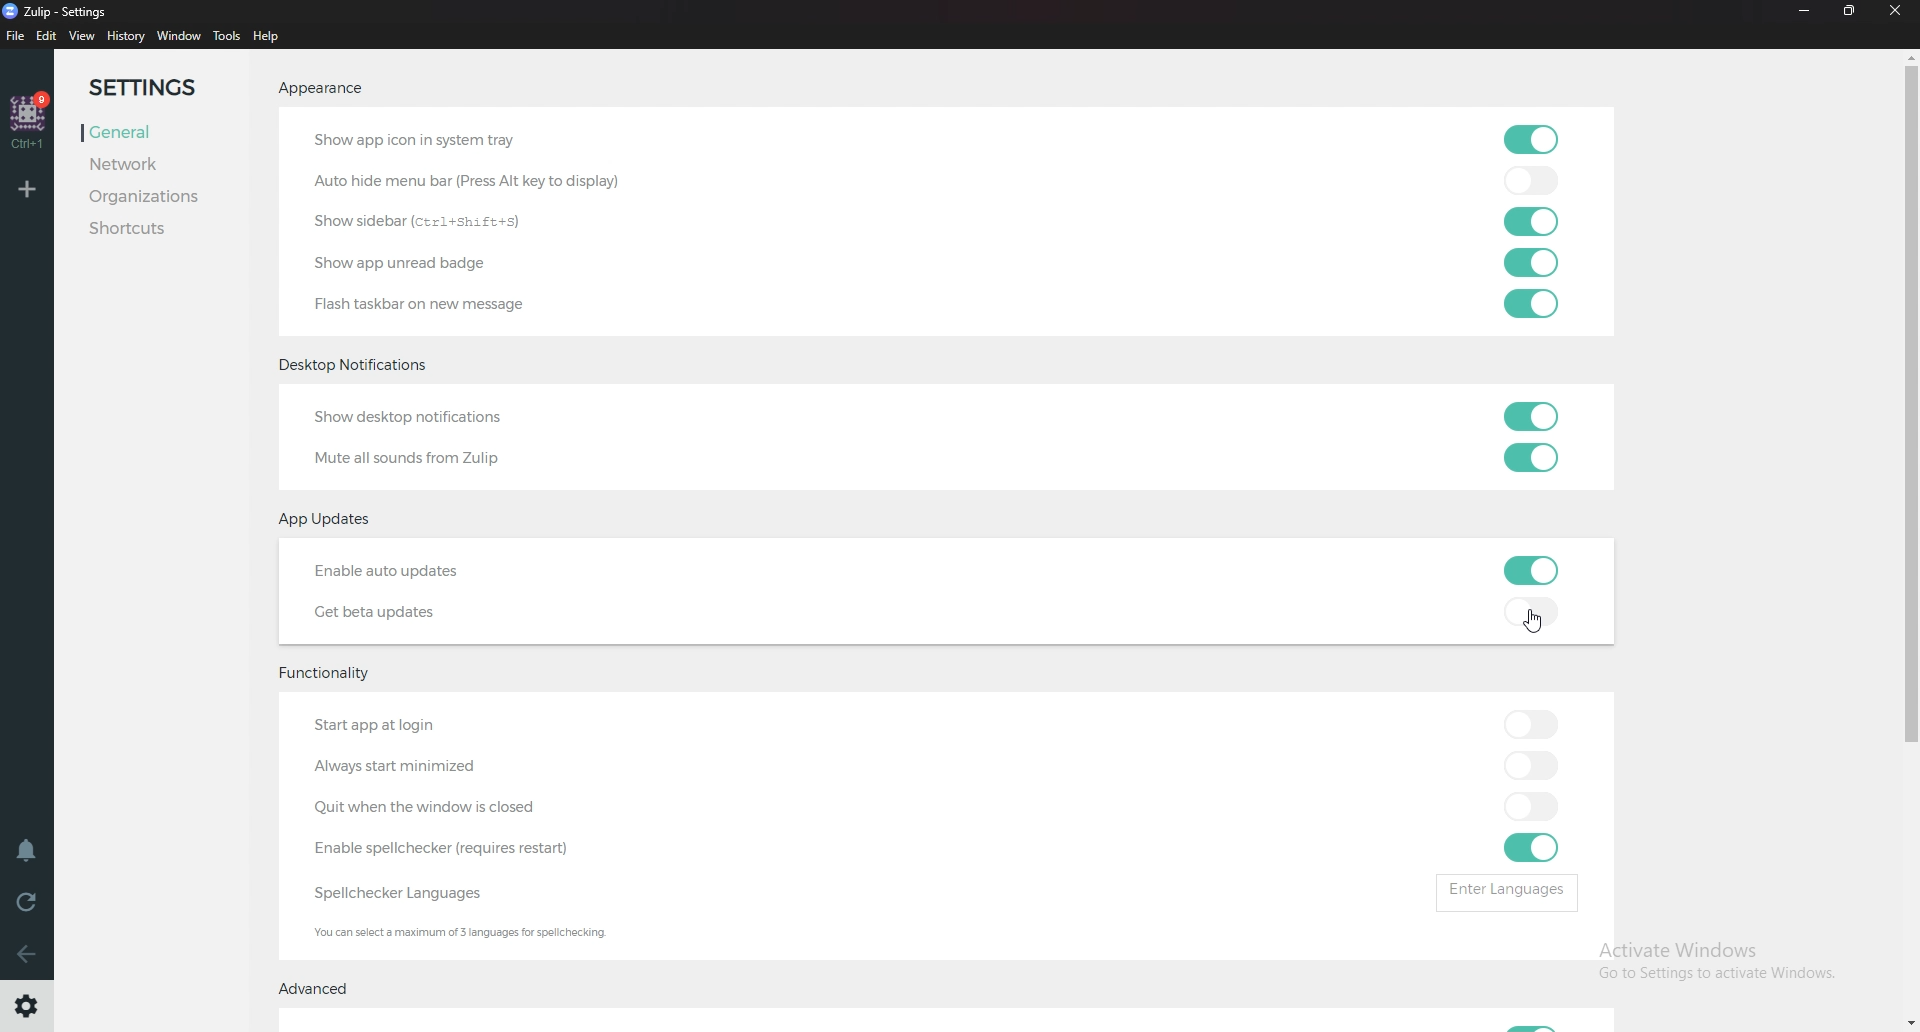  I want to click on Resize, so click(1852, 14).